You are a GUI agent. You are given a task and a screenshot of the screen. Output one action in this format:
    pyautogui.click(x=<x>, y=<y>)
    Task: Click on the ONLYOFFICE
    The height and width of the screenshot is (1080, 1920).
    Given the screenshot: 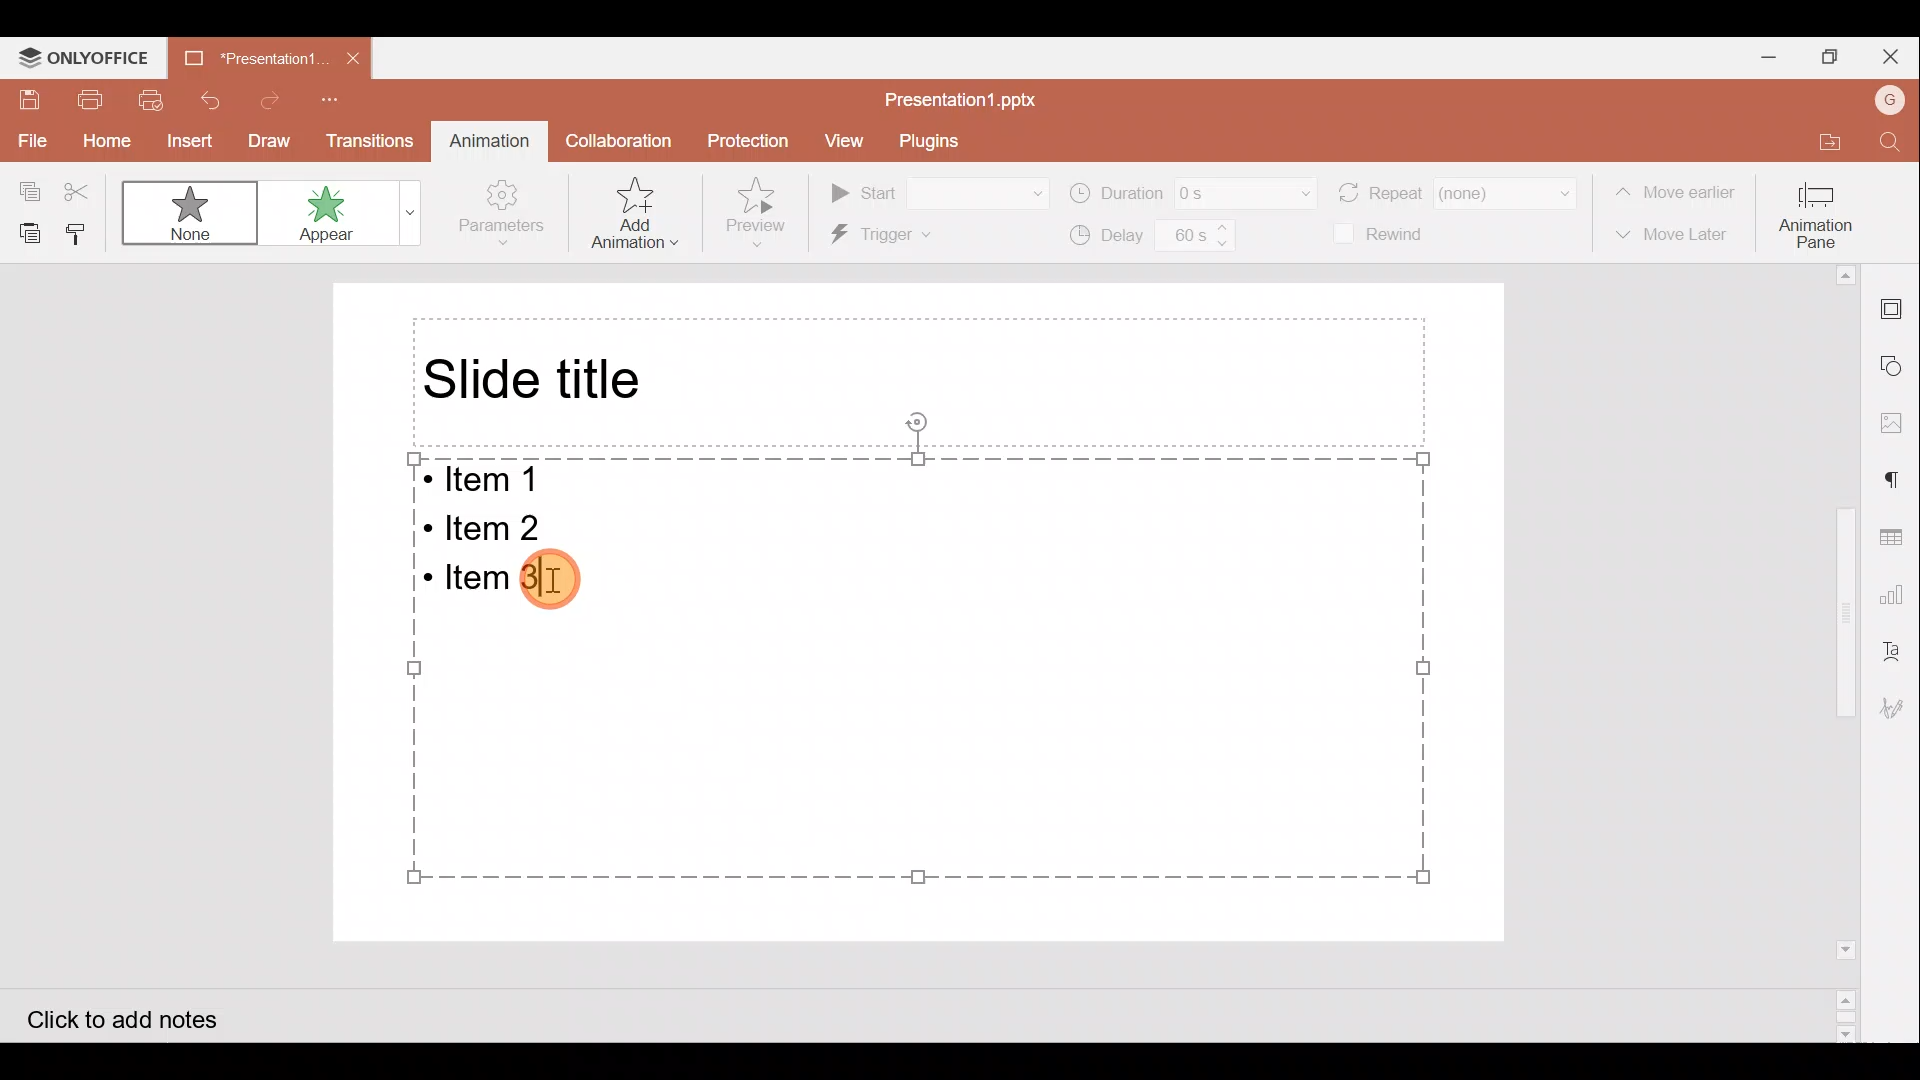 What is the action you would take?
    pyautogui.click(x=82, y=55)
    